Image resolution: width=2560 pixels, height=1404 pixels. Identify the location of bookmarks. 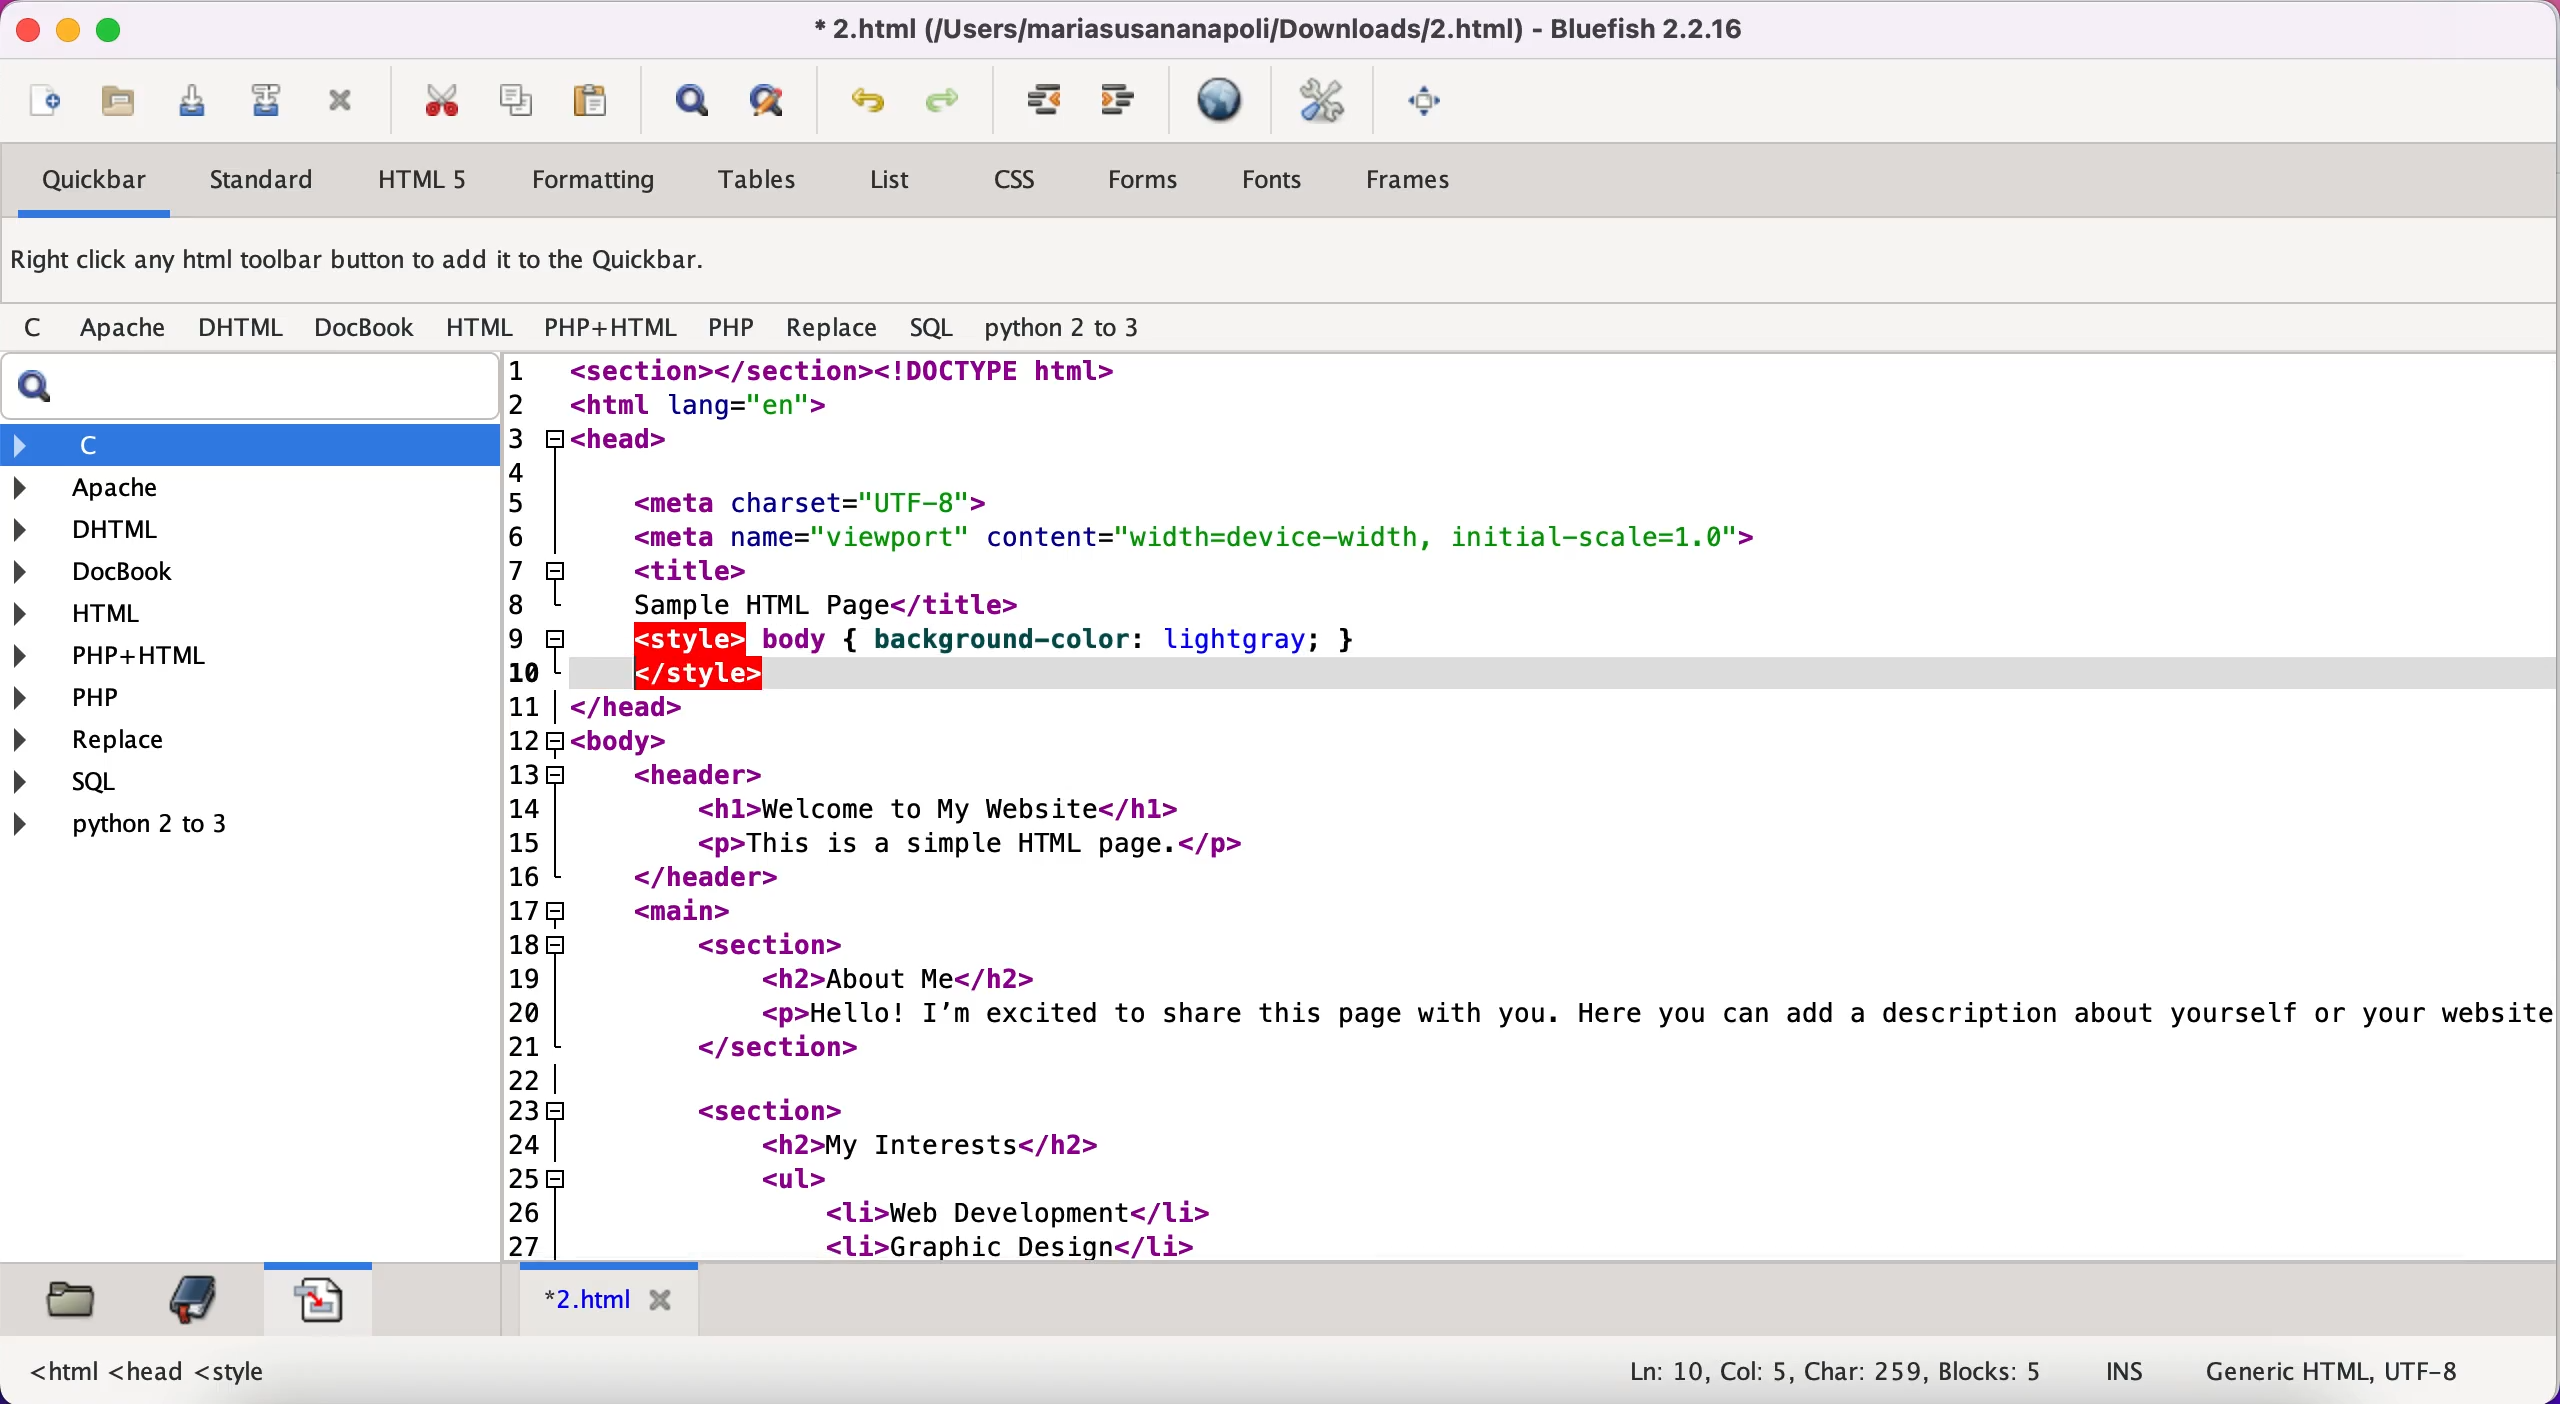
(192, 1299).